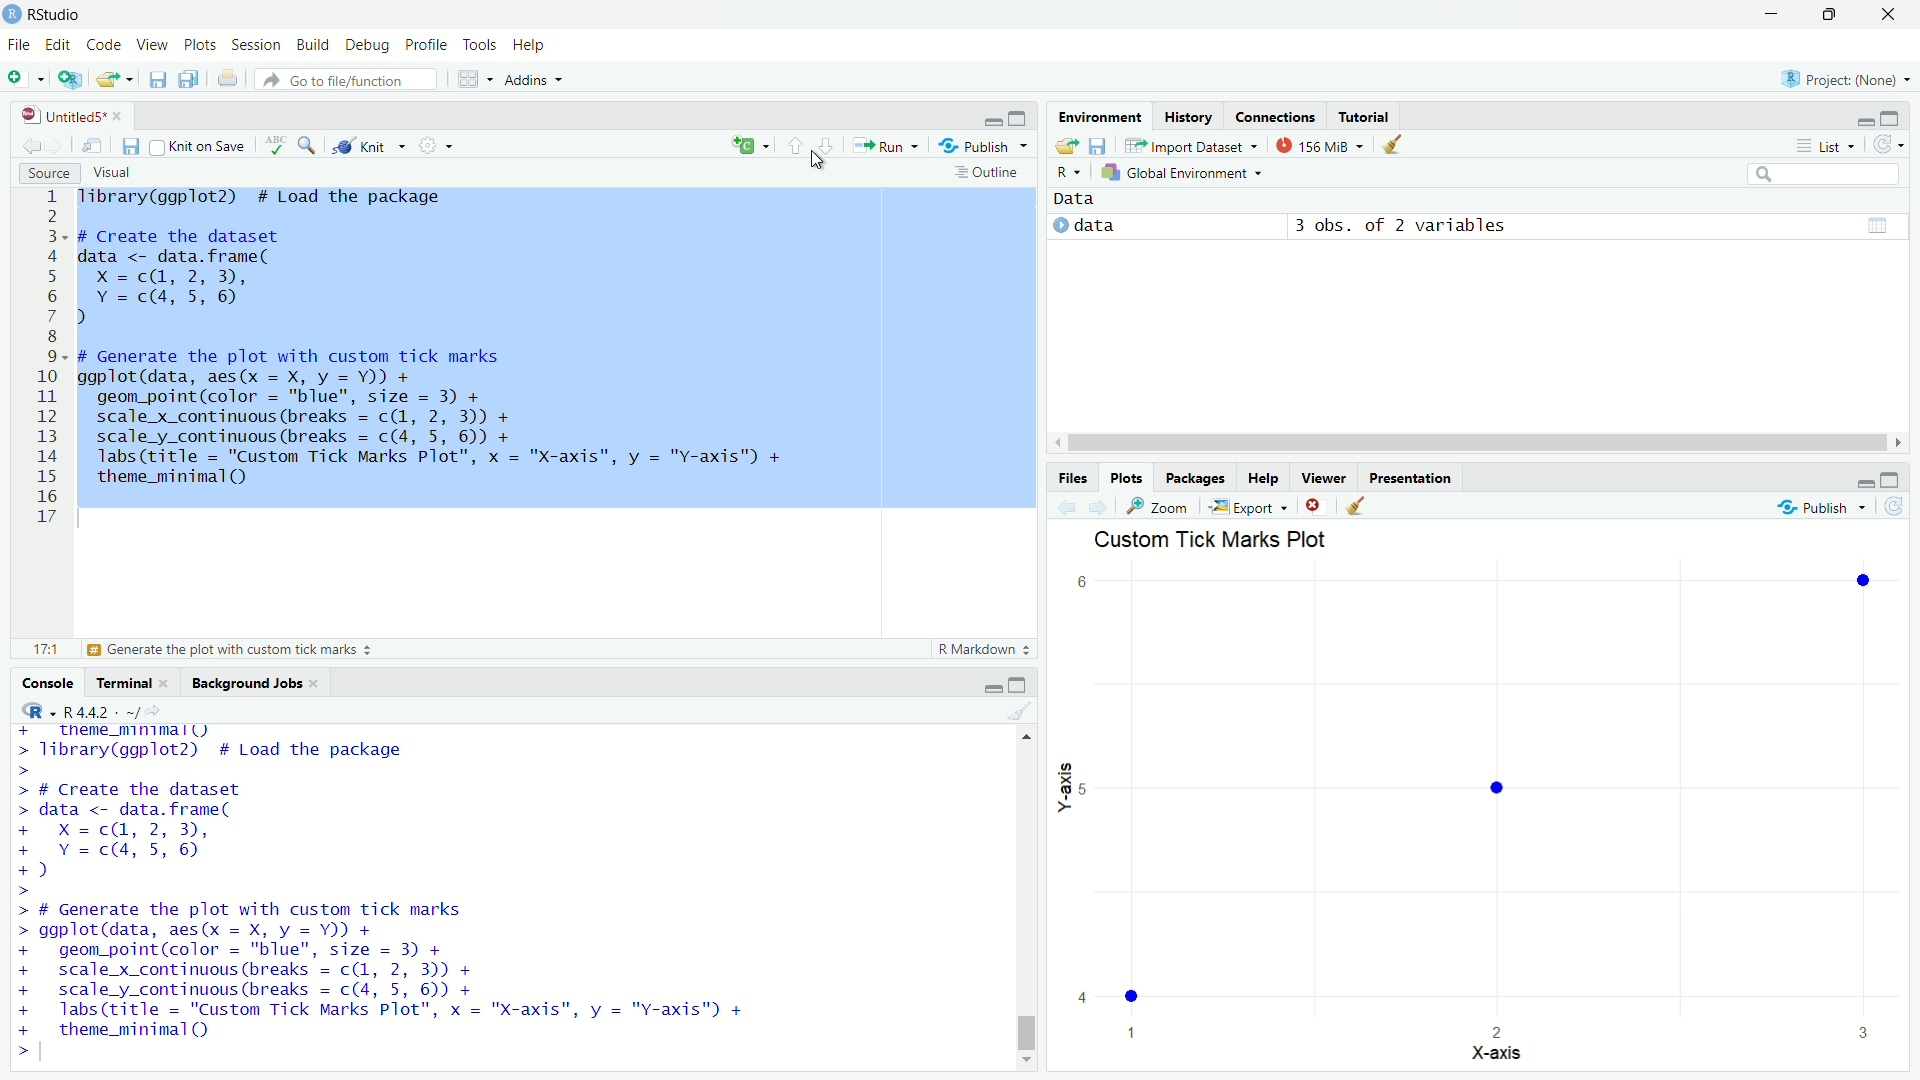  Describe the element at coordinates (122, 683) in the screenshot. I see `terminal` at that location.